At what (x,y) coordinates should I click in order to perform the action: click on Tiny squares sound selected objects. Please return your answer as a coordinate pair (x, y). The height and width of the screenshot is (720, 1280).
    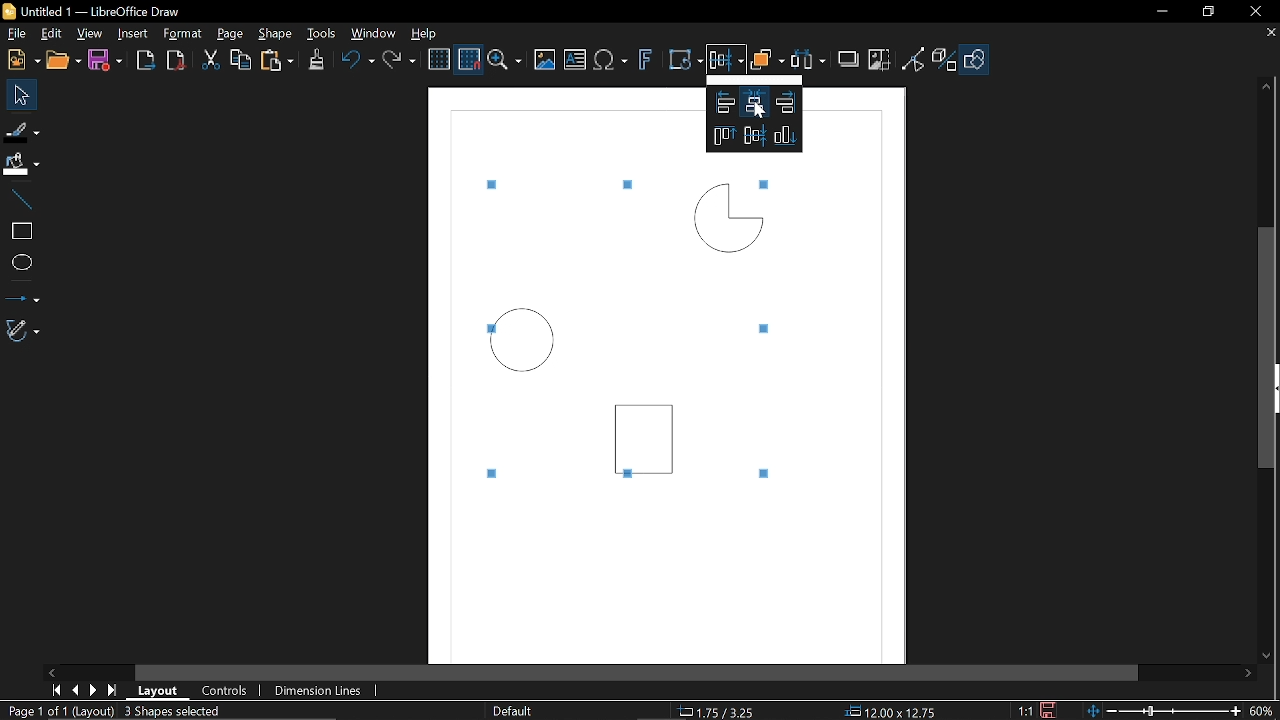
    Looking at the image, I should click on (768, 329).